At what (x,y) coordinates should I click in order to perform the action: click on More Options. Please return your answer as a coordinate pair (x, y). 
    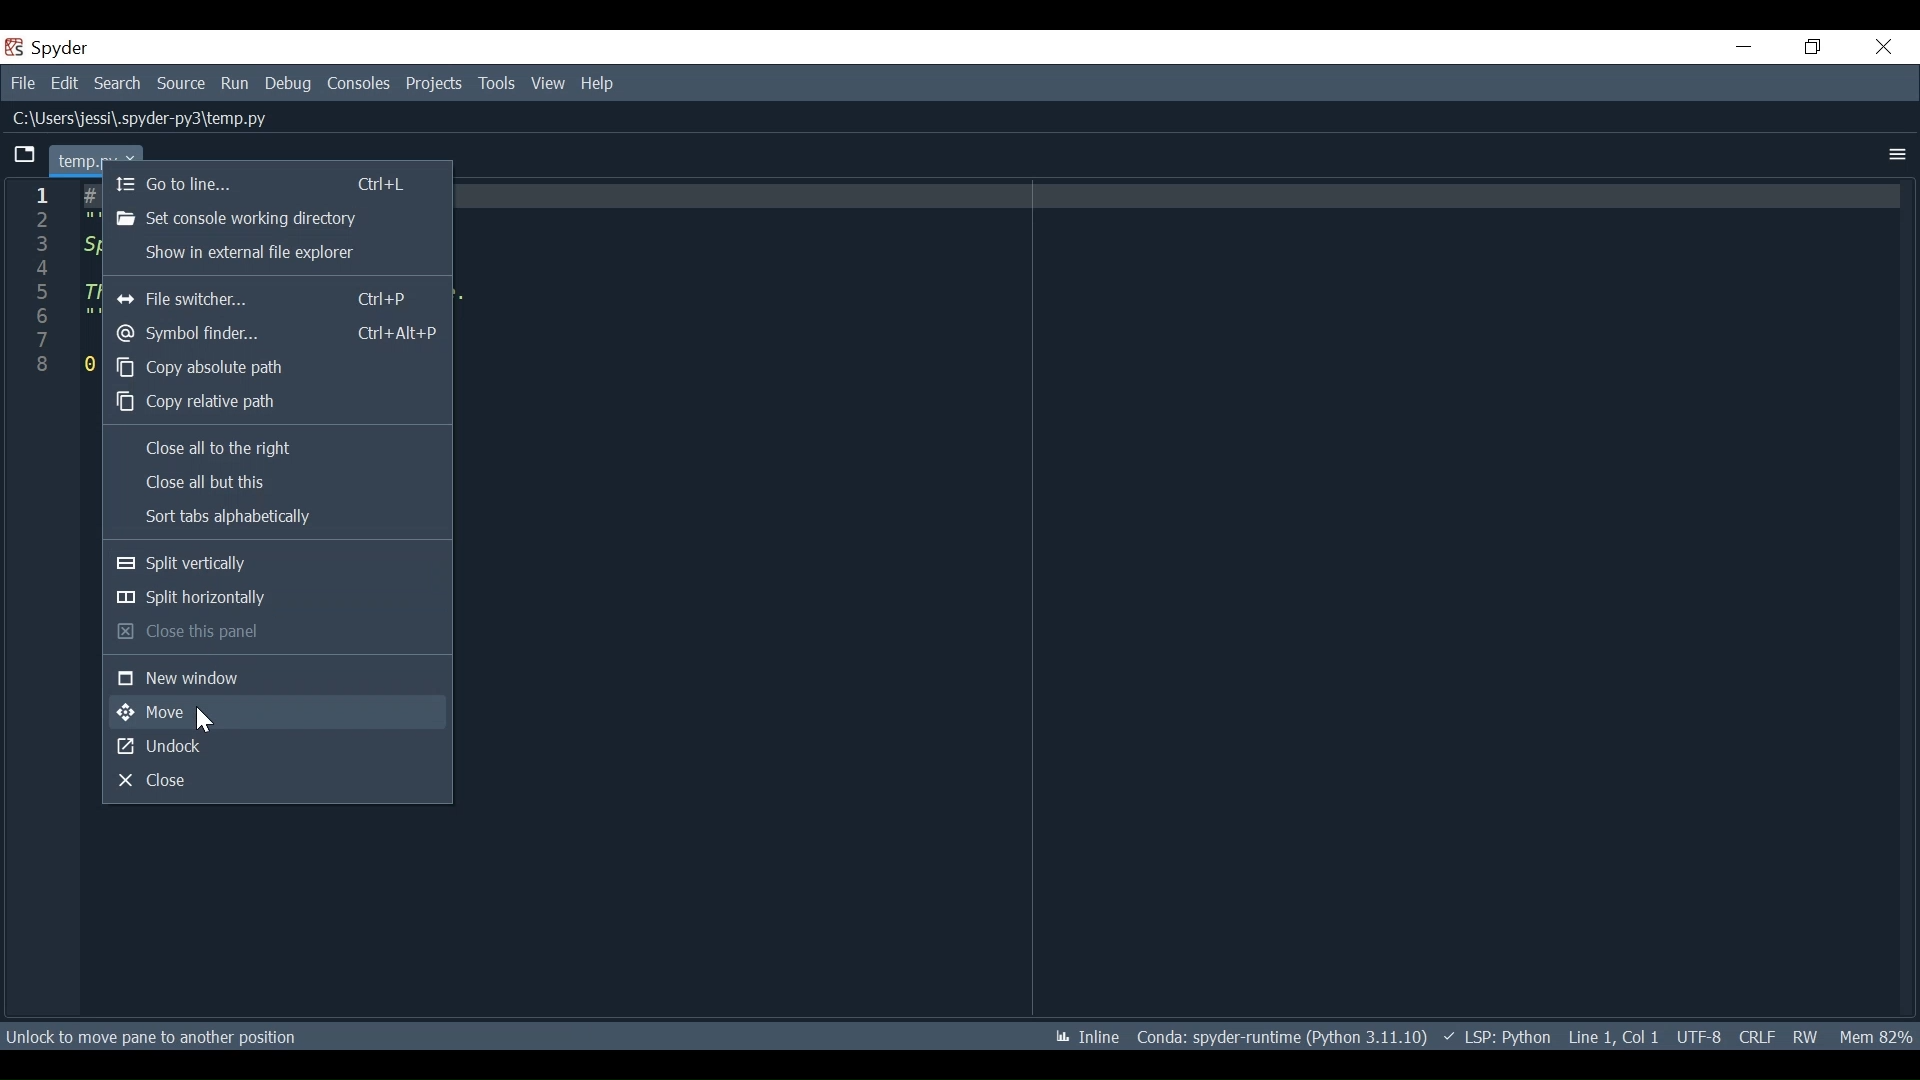
    Looking at the image, I should click on (1894, 152).